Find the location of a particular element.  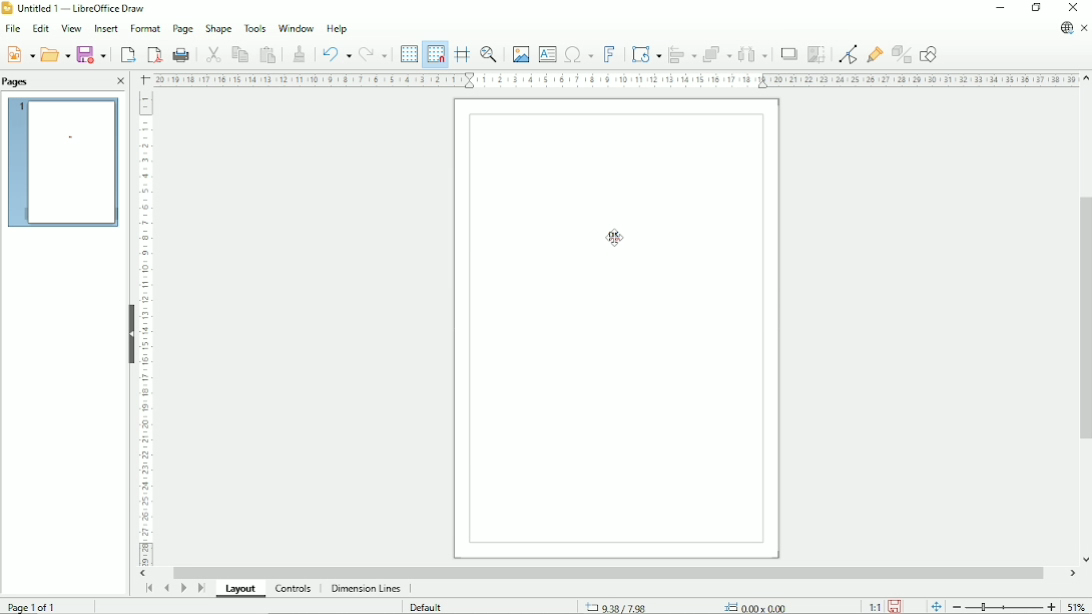

Undo is located at coordinates (334, 54).